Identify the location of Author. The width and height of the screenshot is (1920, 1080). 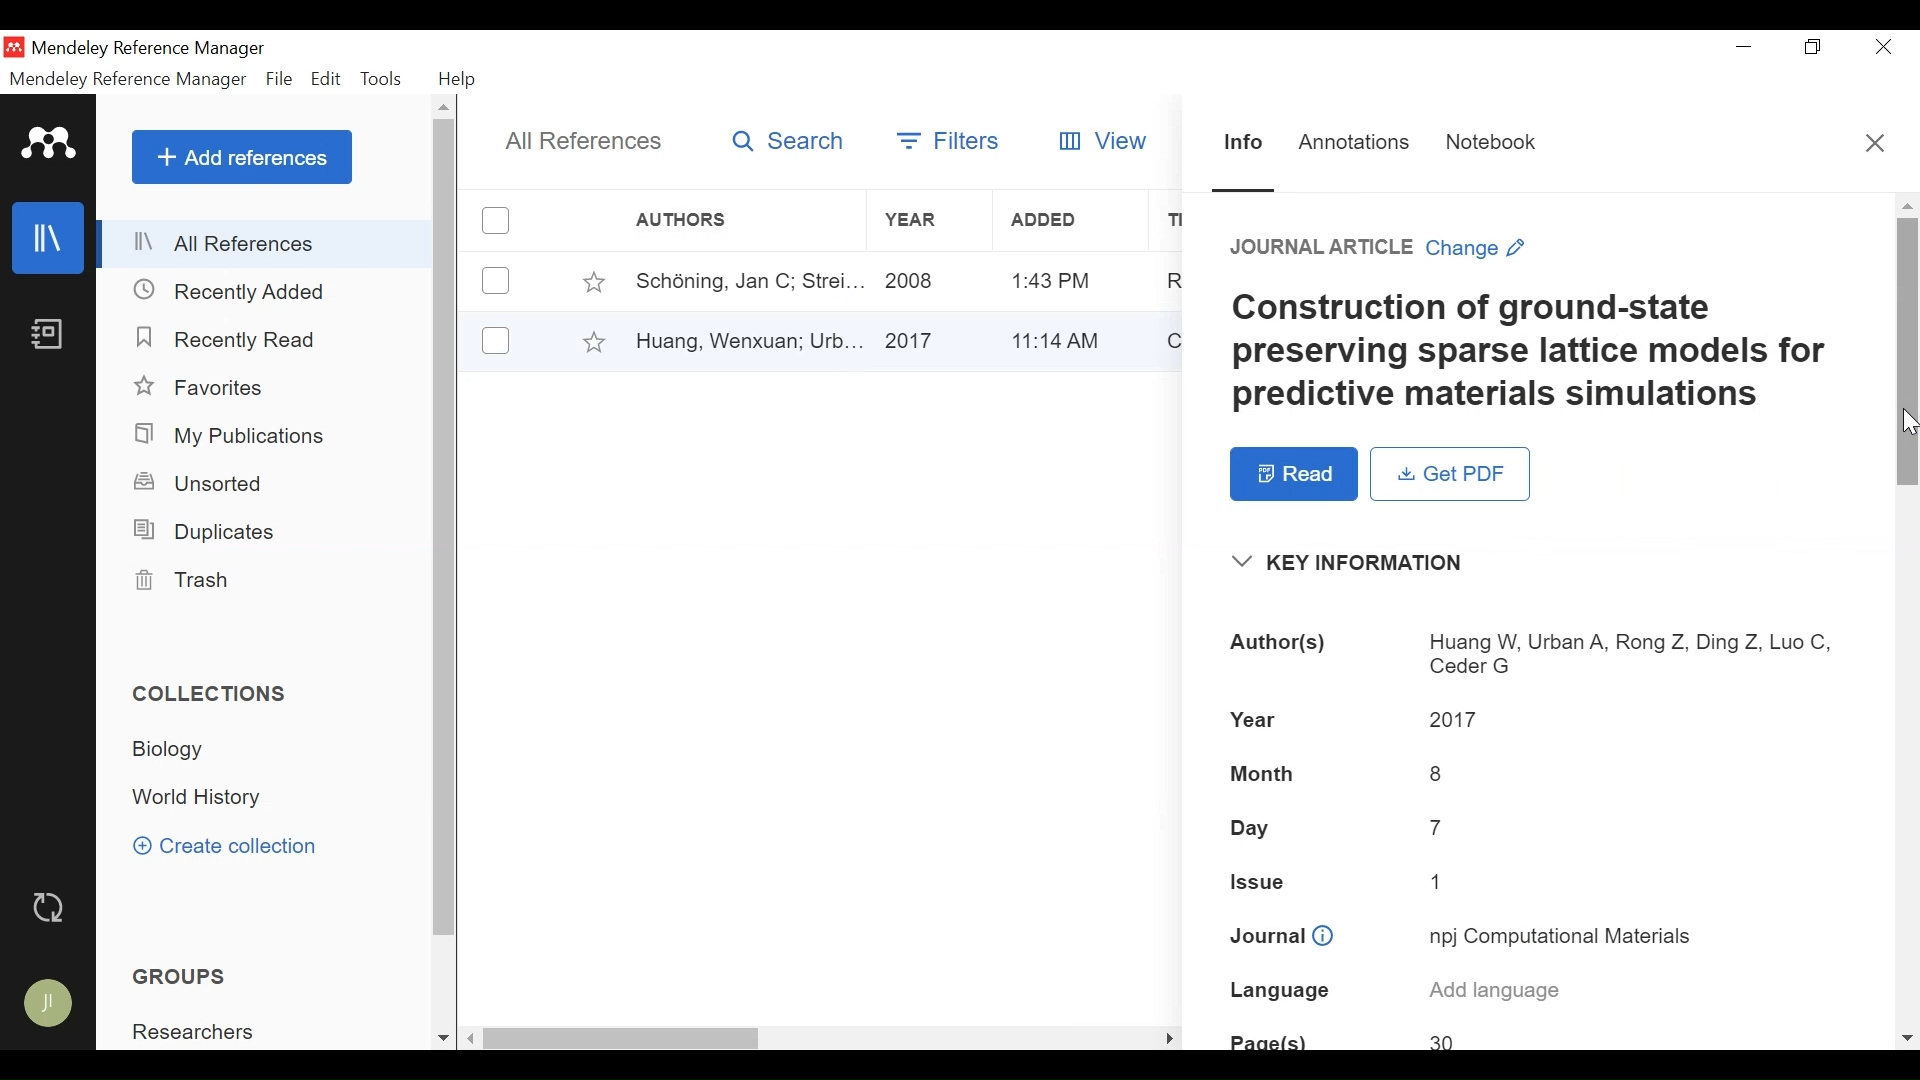
(715, 220).